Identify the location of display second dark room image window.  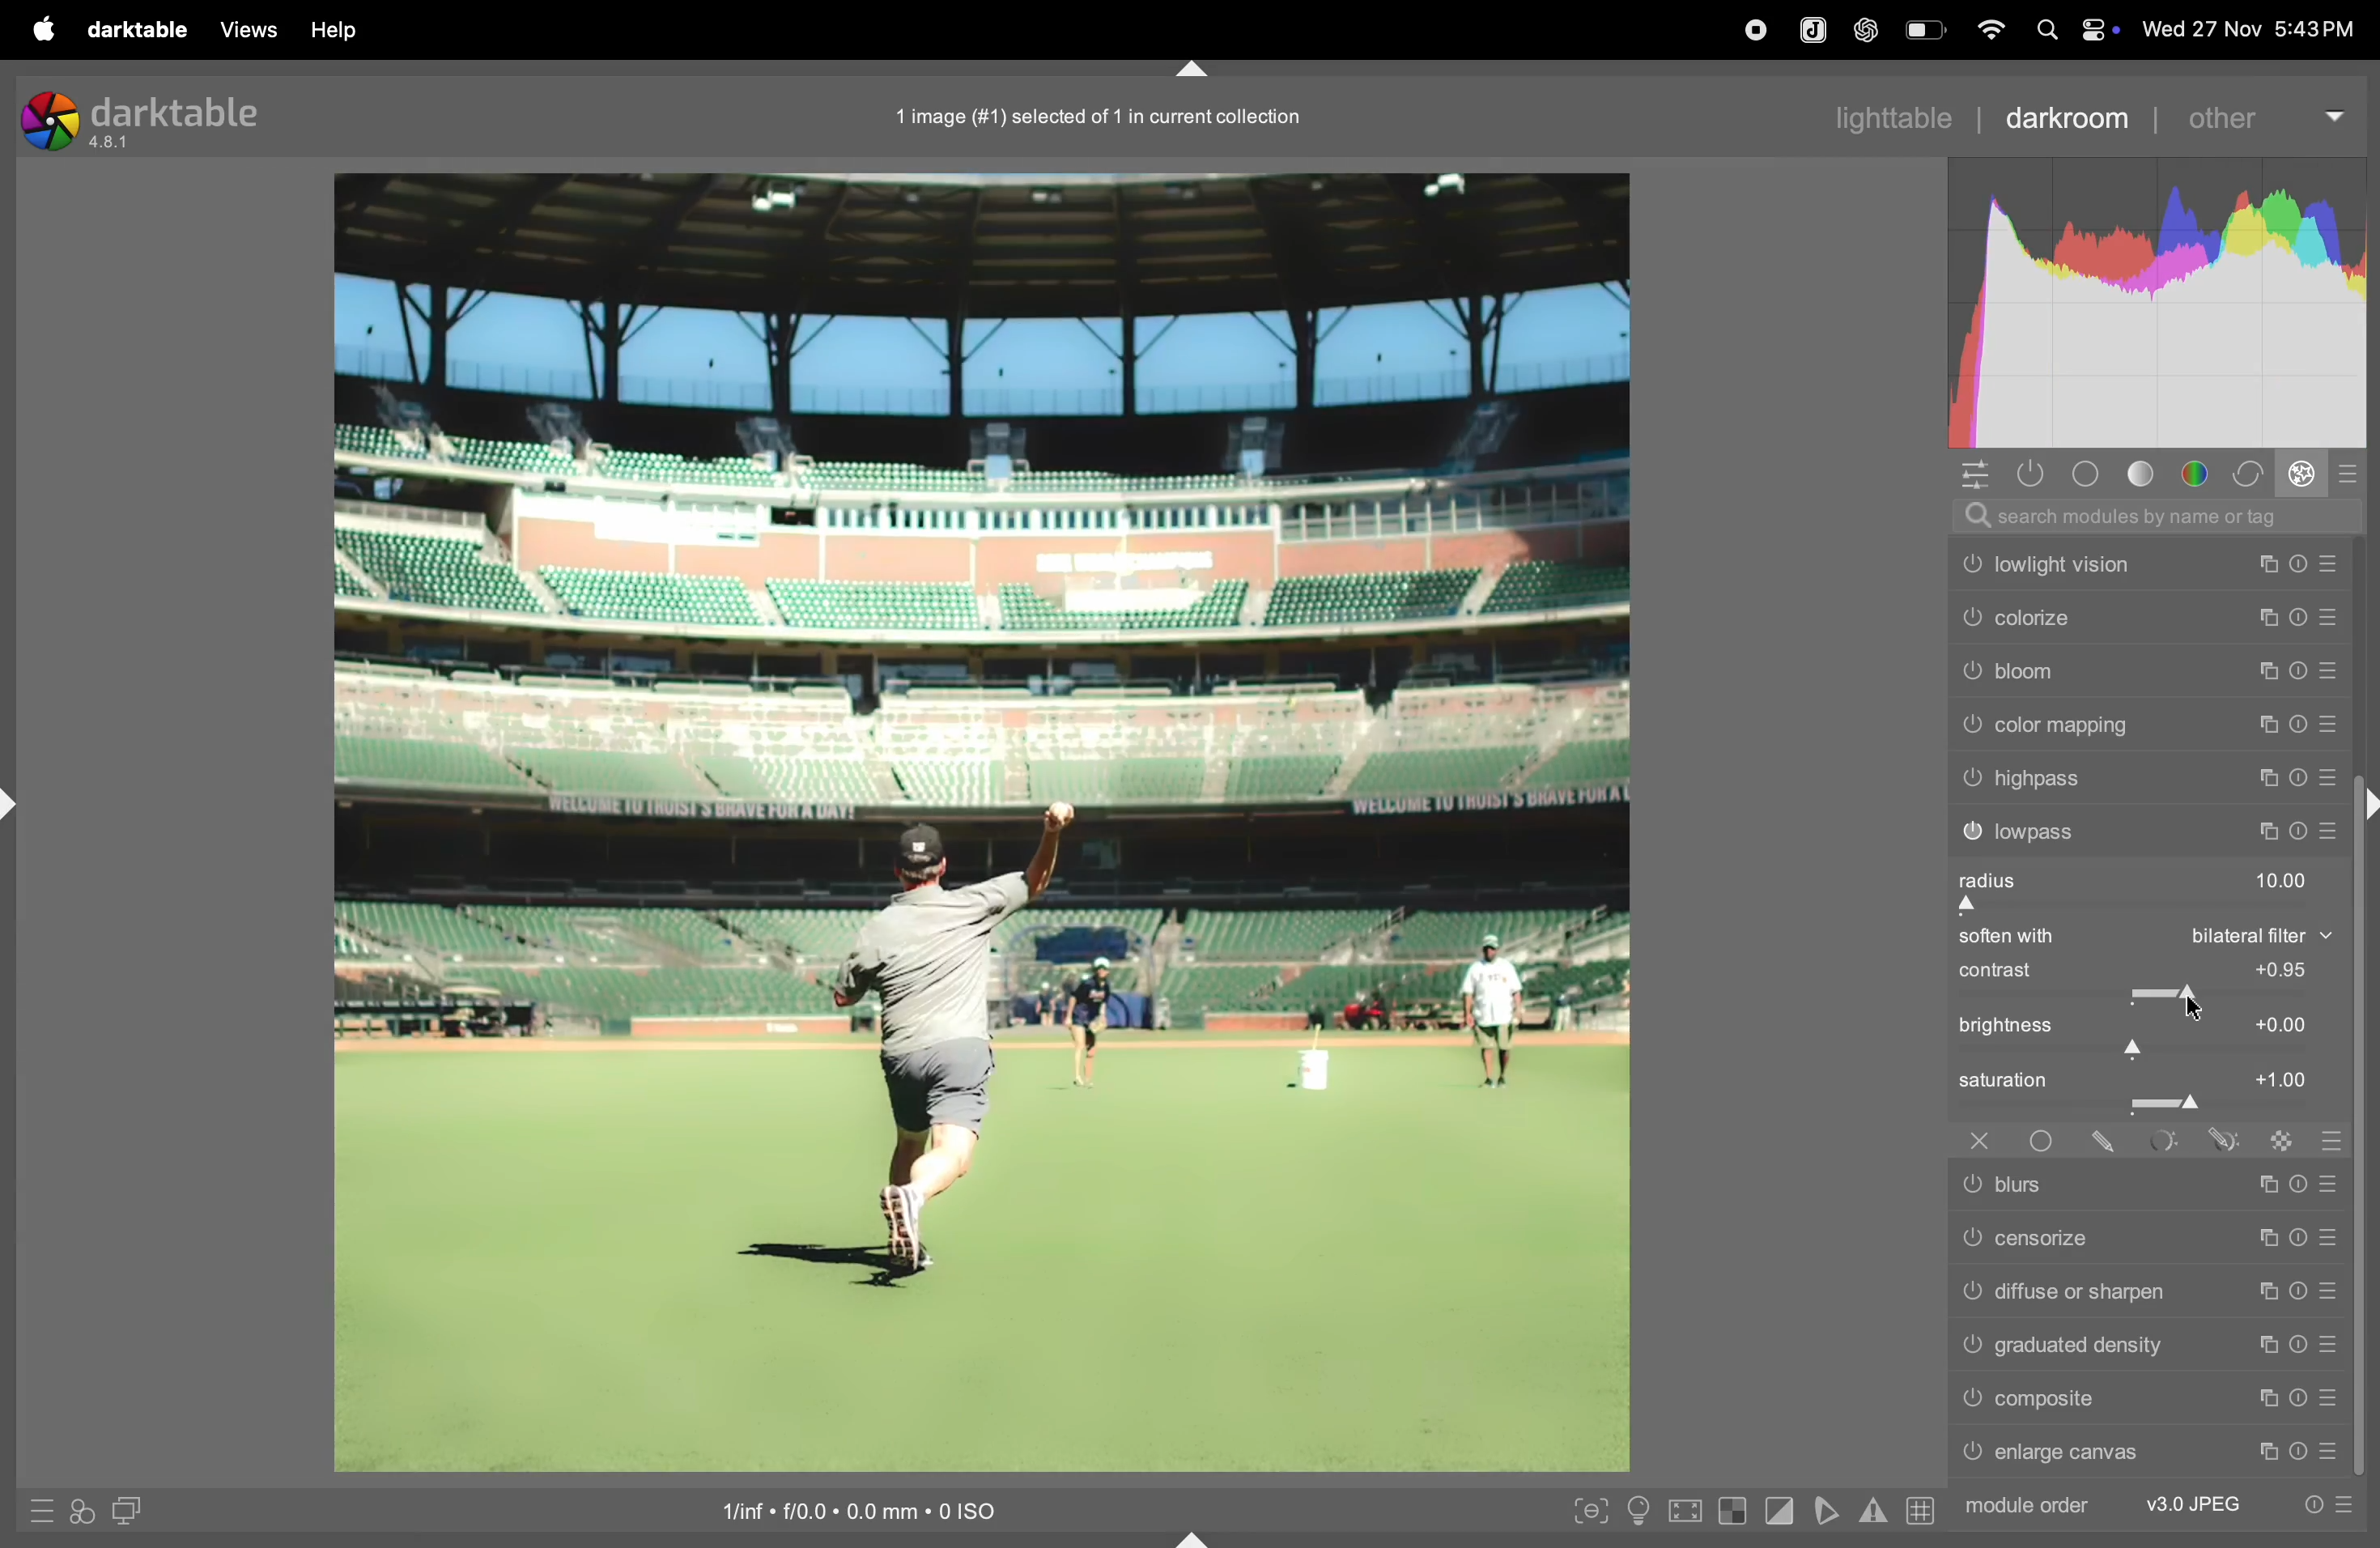
(137, 1512).